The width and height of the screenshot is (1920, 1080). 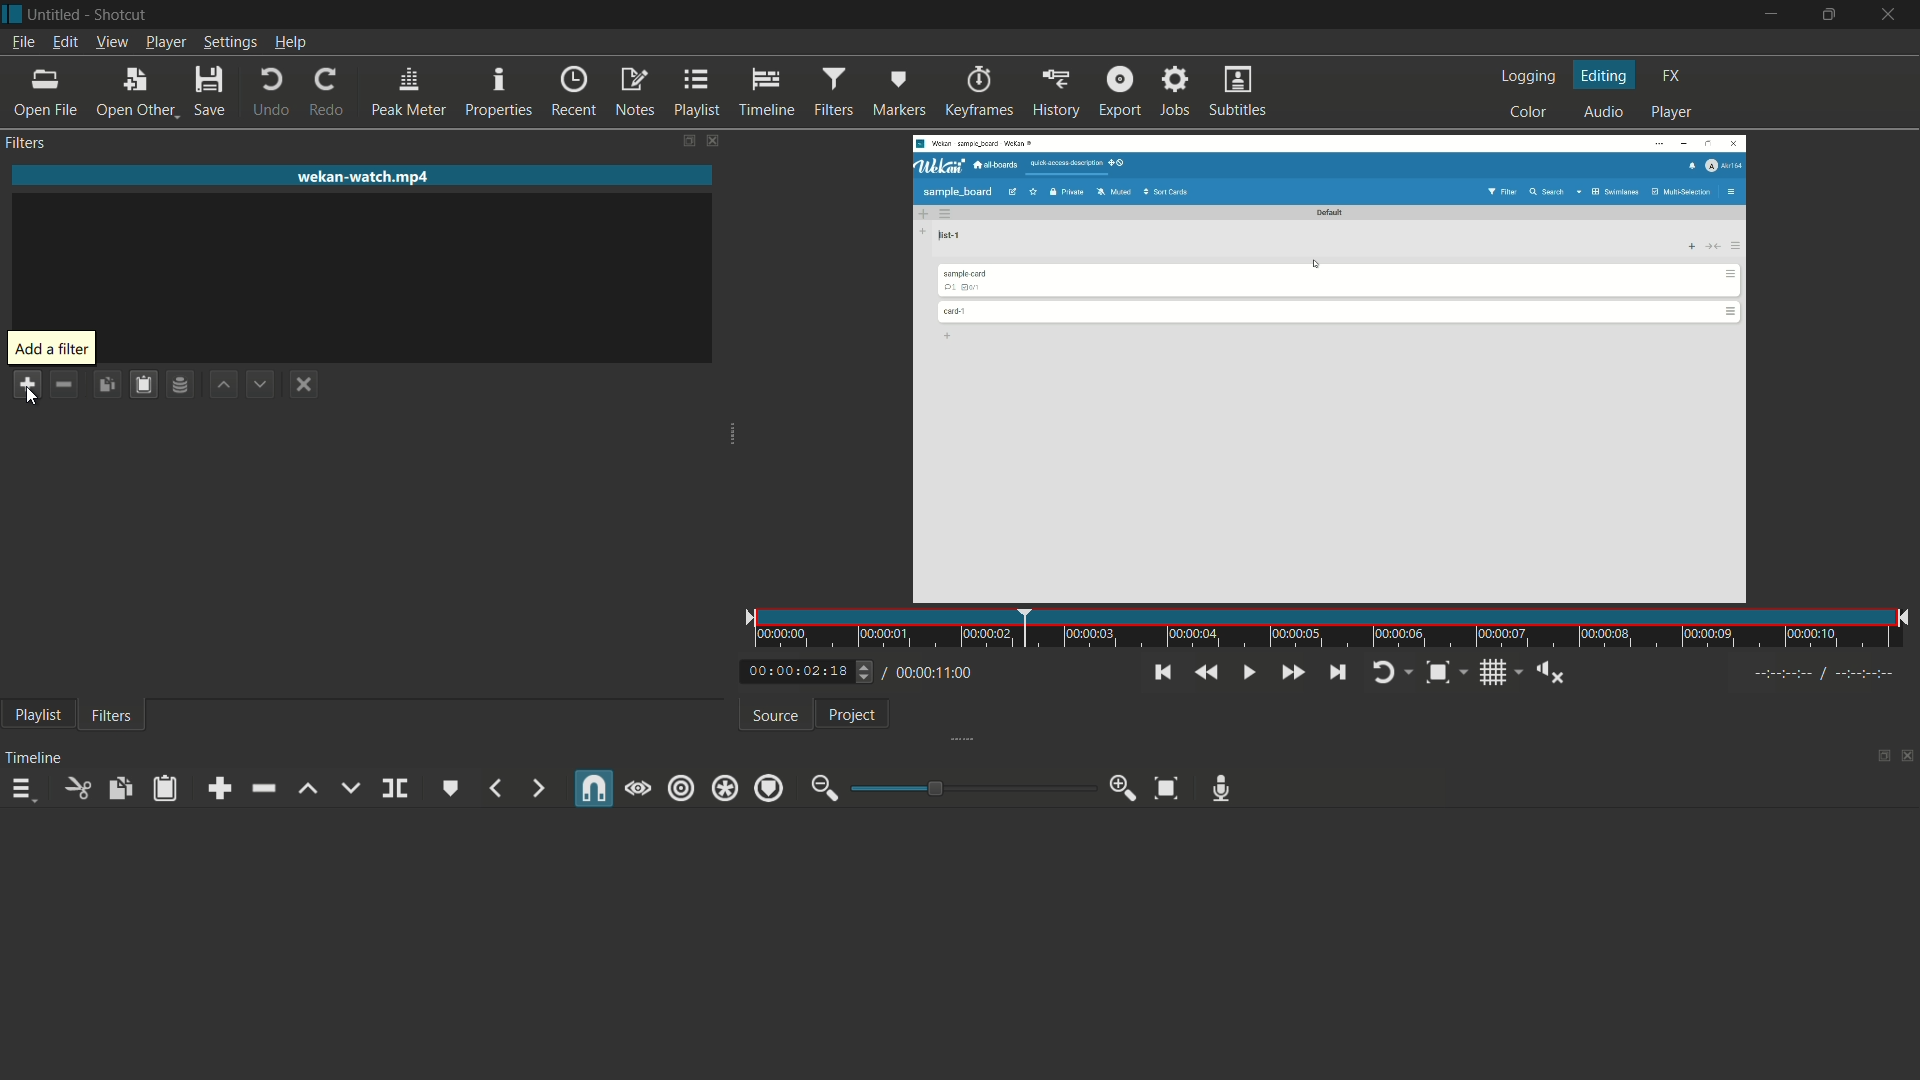 What do you see at coordinates (713, 142) in the screenshot?
I see `close filter` at bounding box center [713, 142].